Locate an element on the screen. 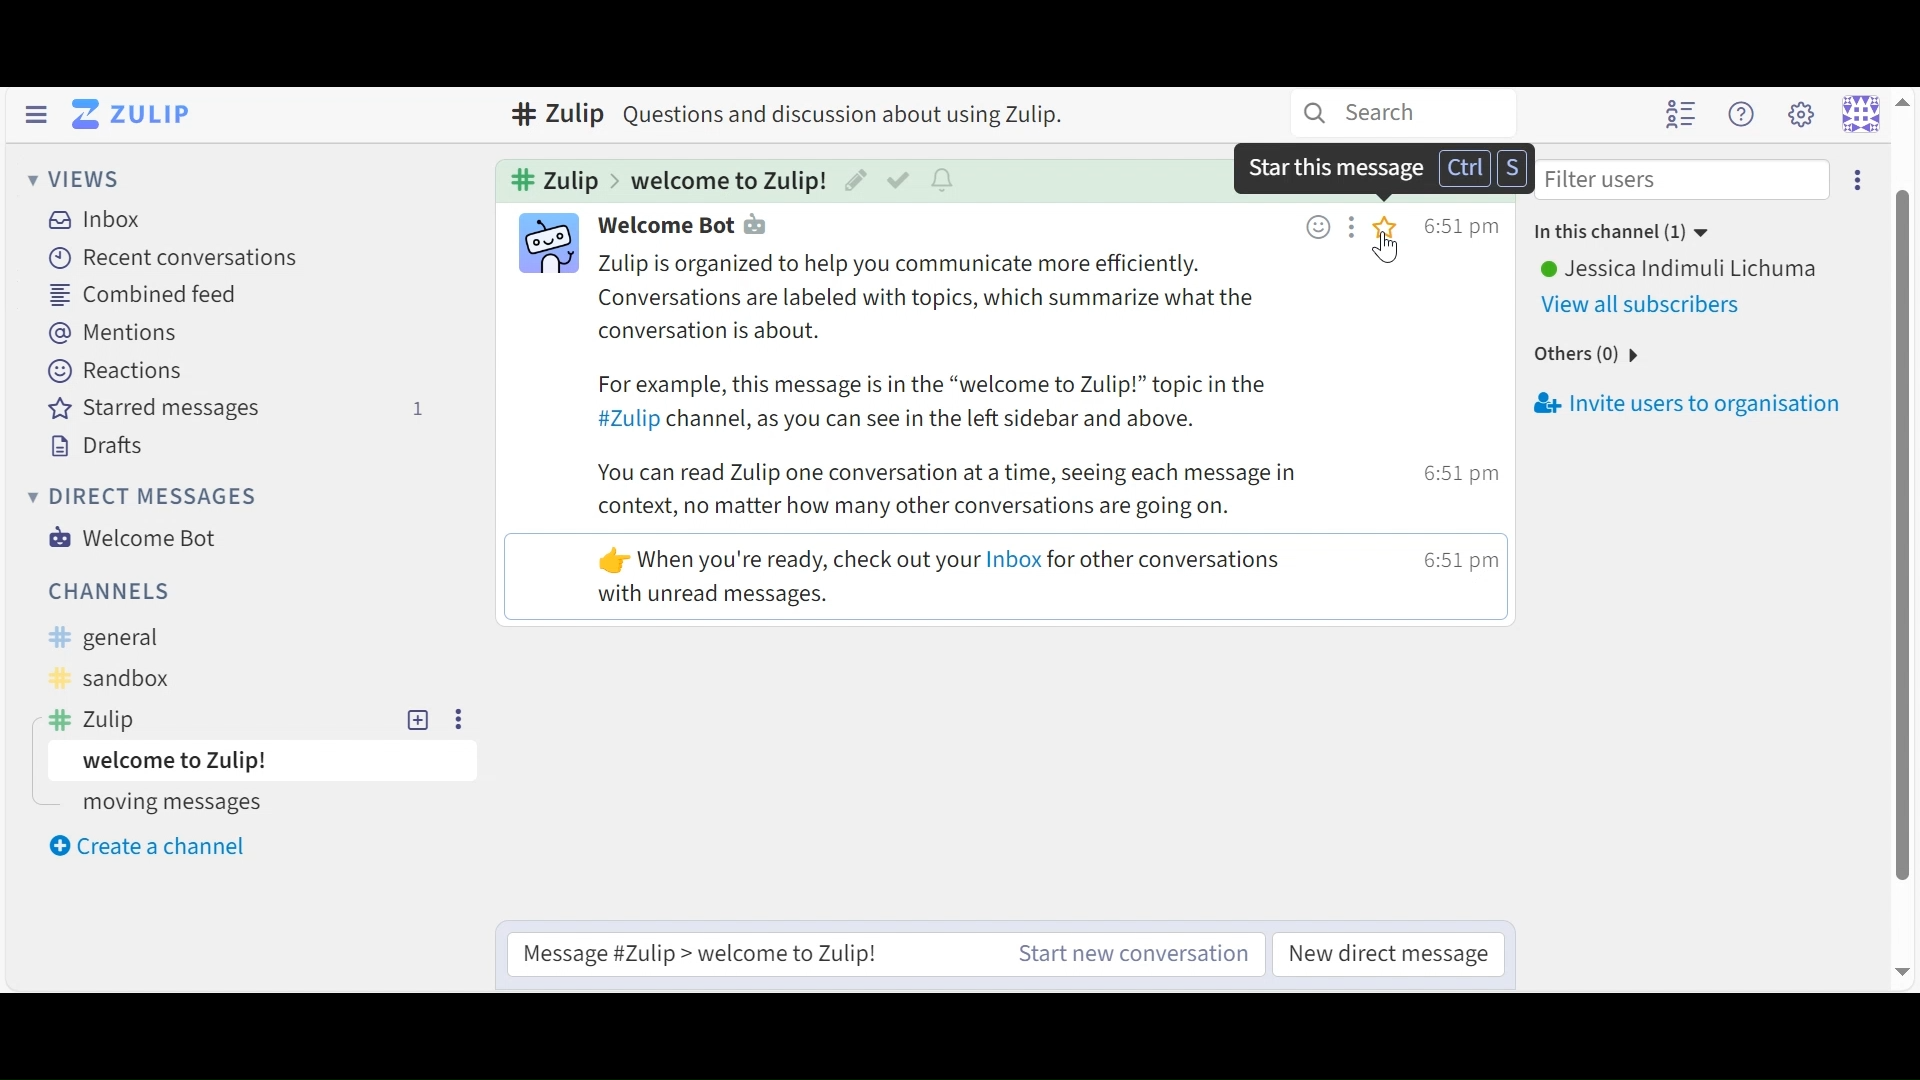 The width and height of the screenshot is (1920, 1080). Invite users to conversation is located at coordinates (1857, 179).